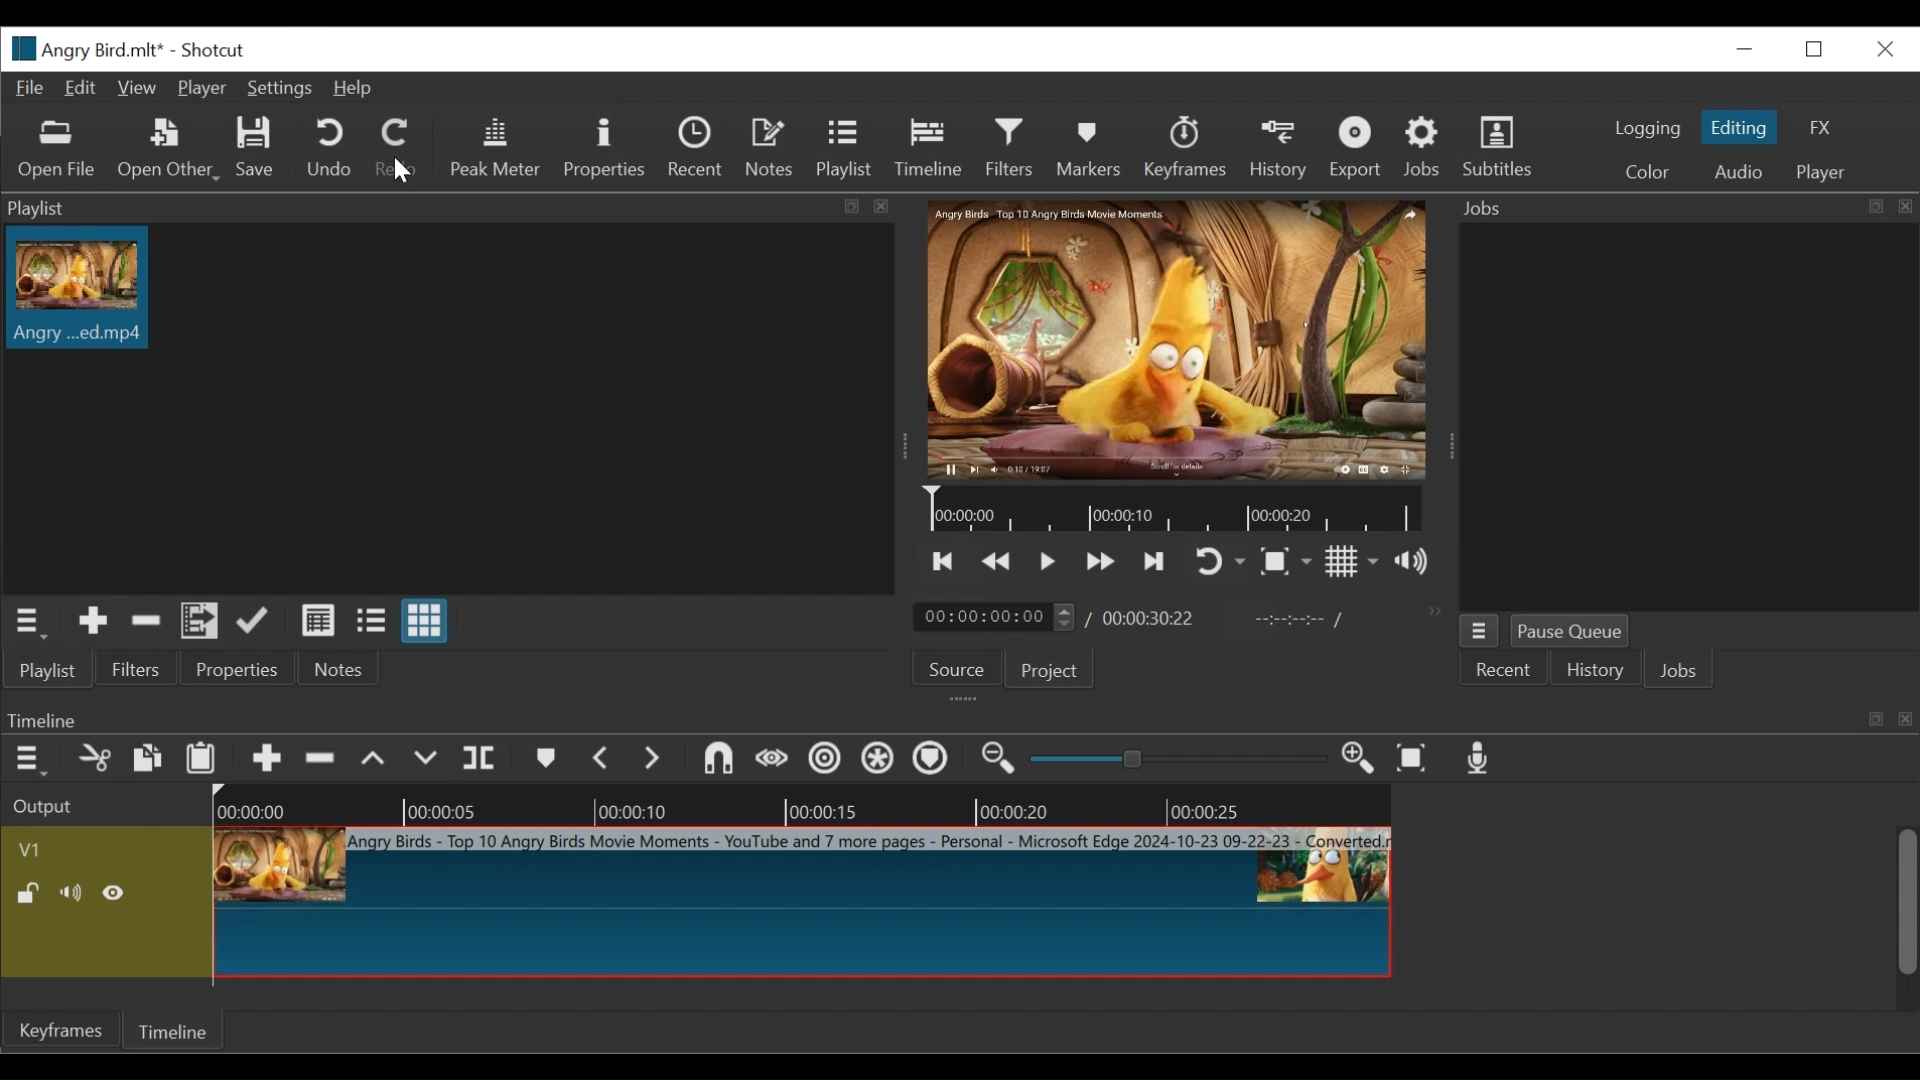  Describe the element at coordinates (1174, 510) in the screenshot. I see `Timeline` at that location.